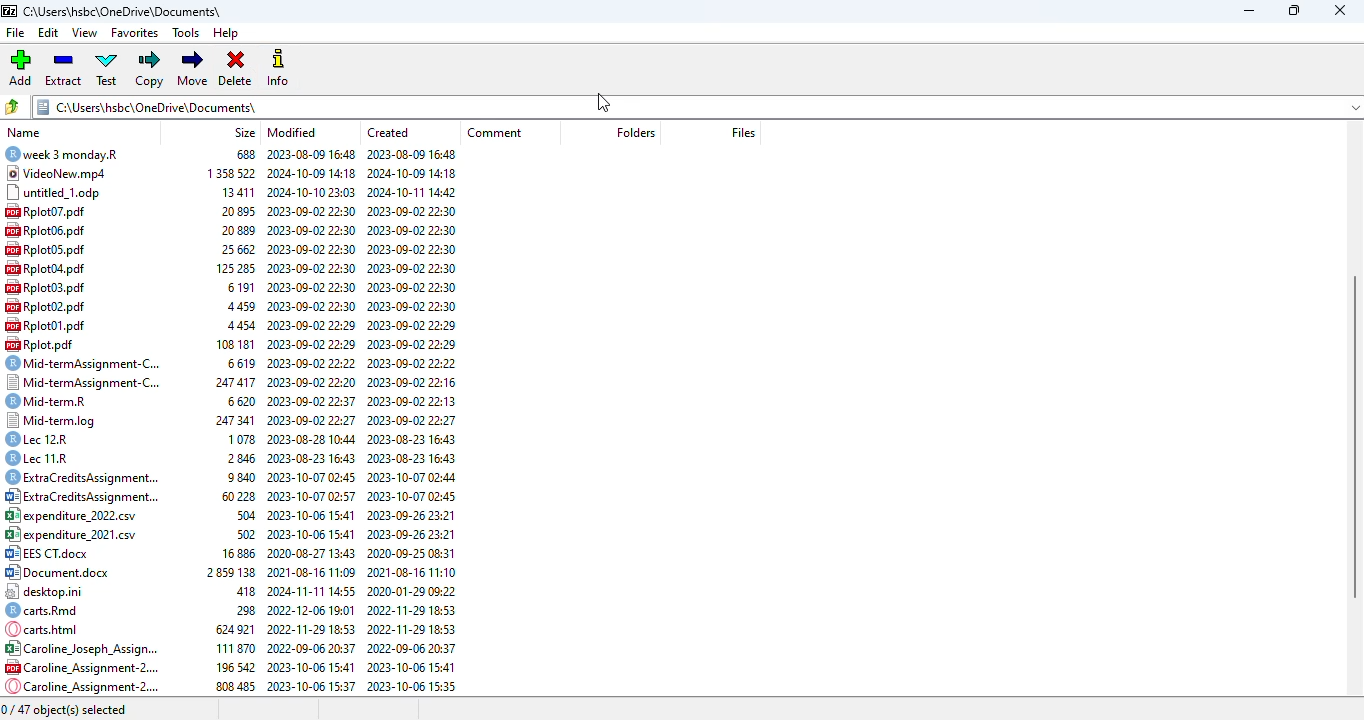 Image resolution: width=1364 pixels, height=720 pixels. I want to click on minimize, so click(1250, 10).